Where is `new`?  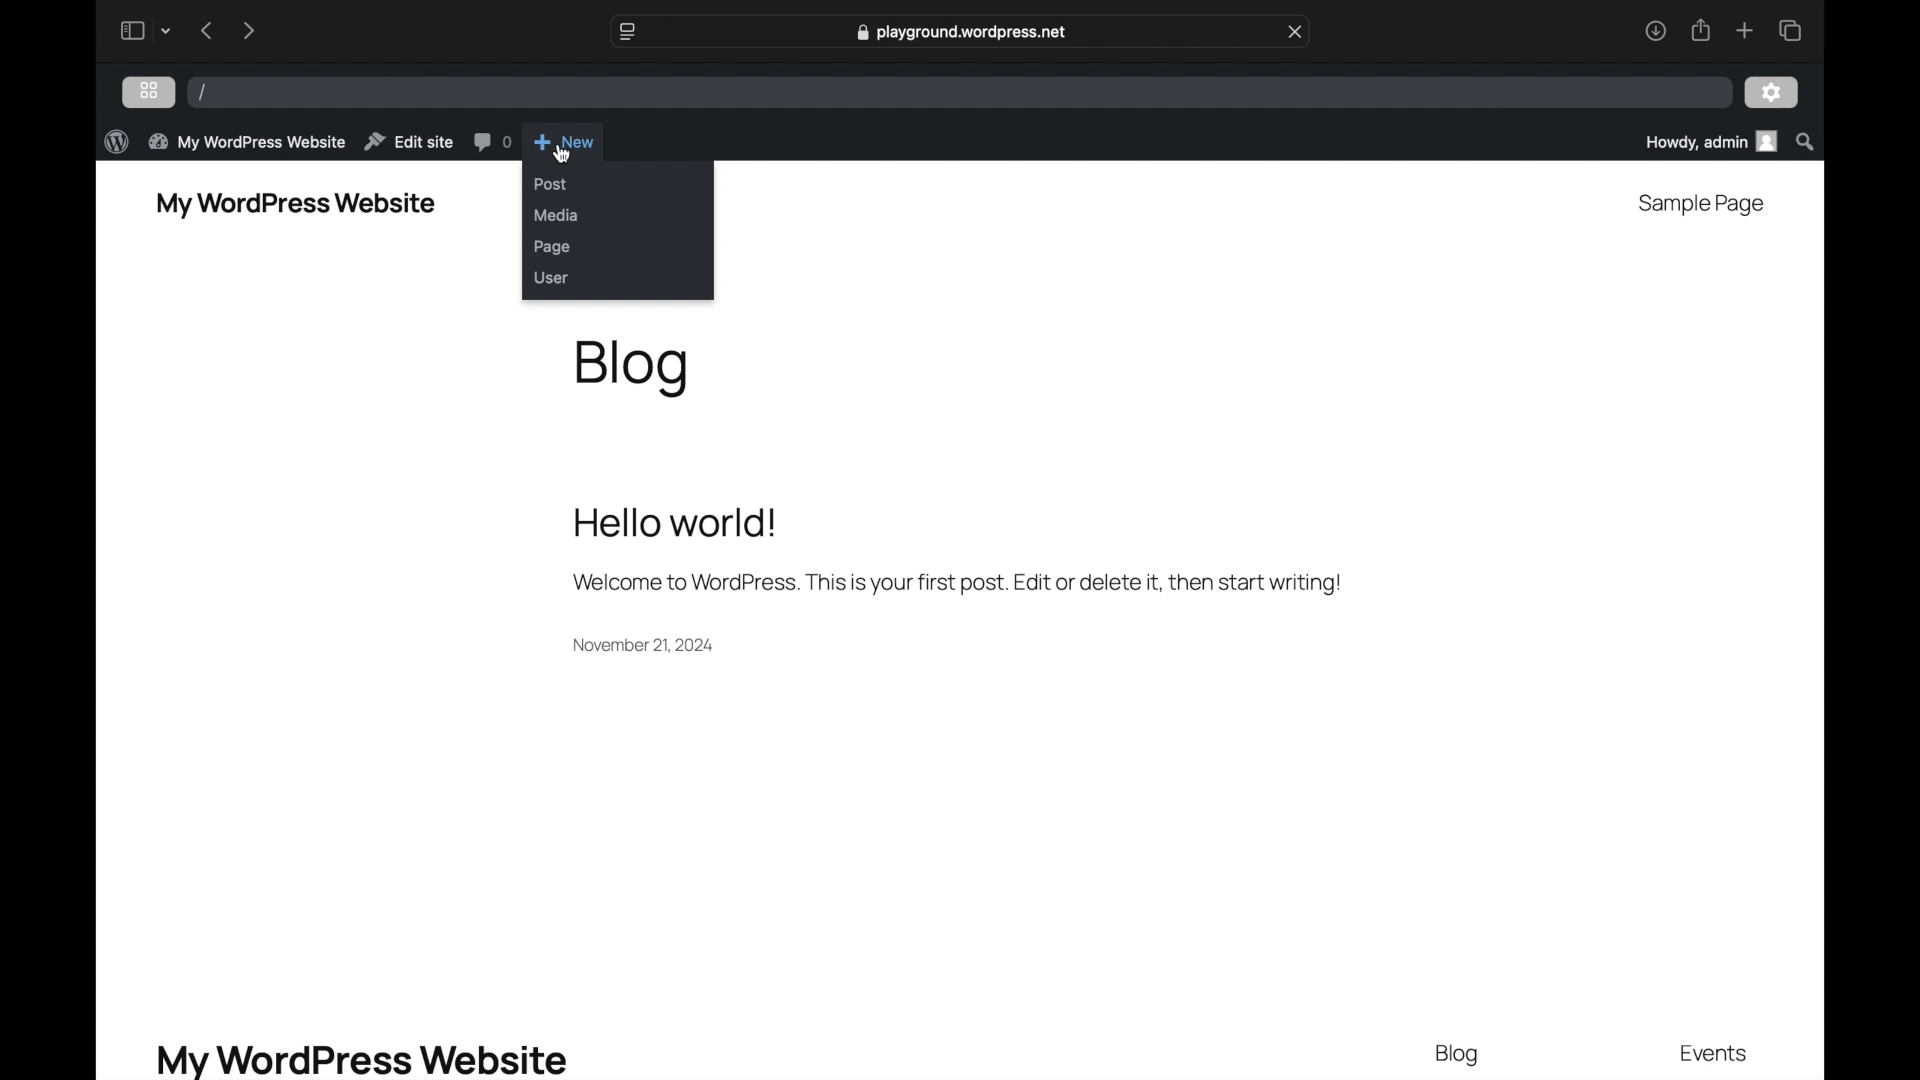
new is located at coordinates (565, 141).